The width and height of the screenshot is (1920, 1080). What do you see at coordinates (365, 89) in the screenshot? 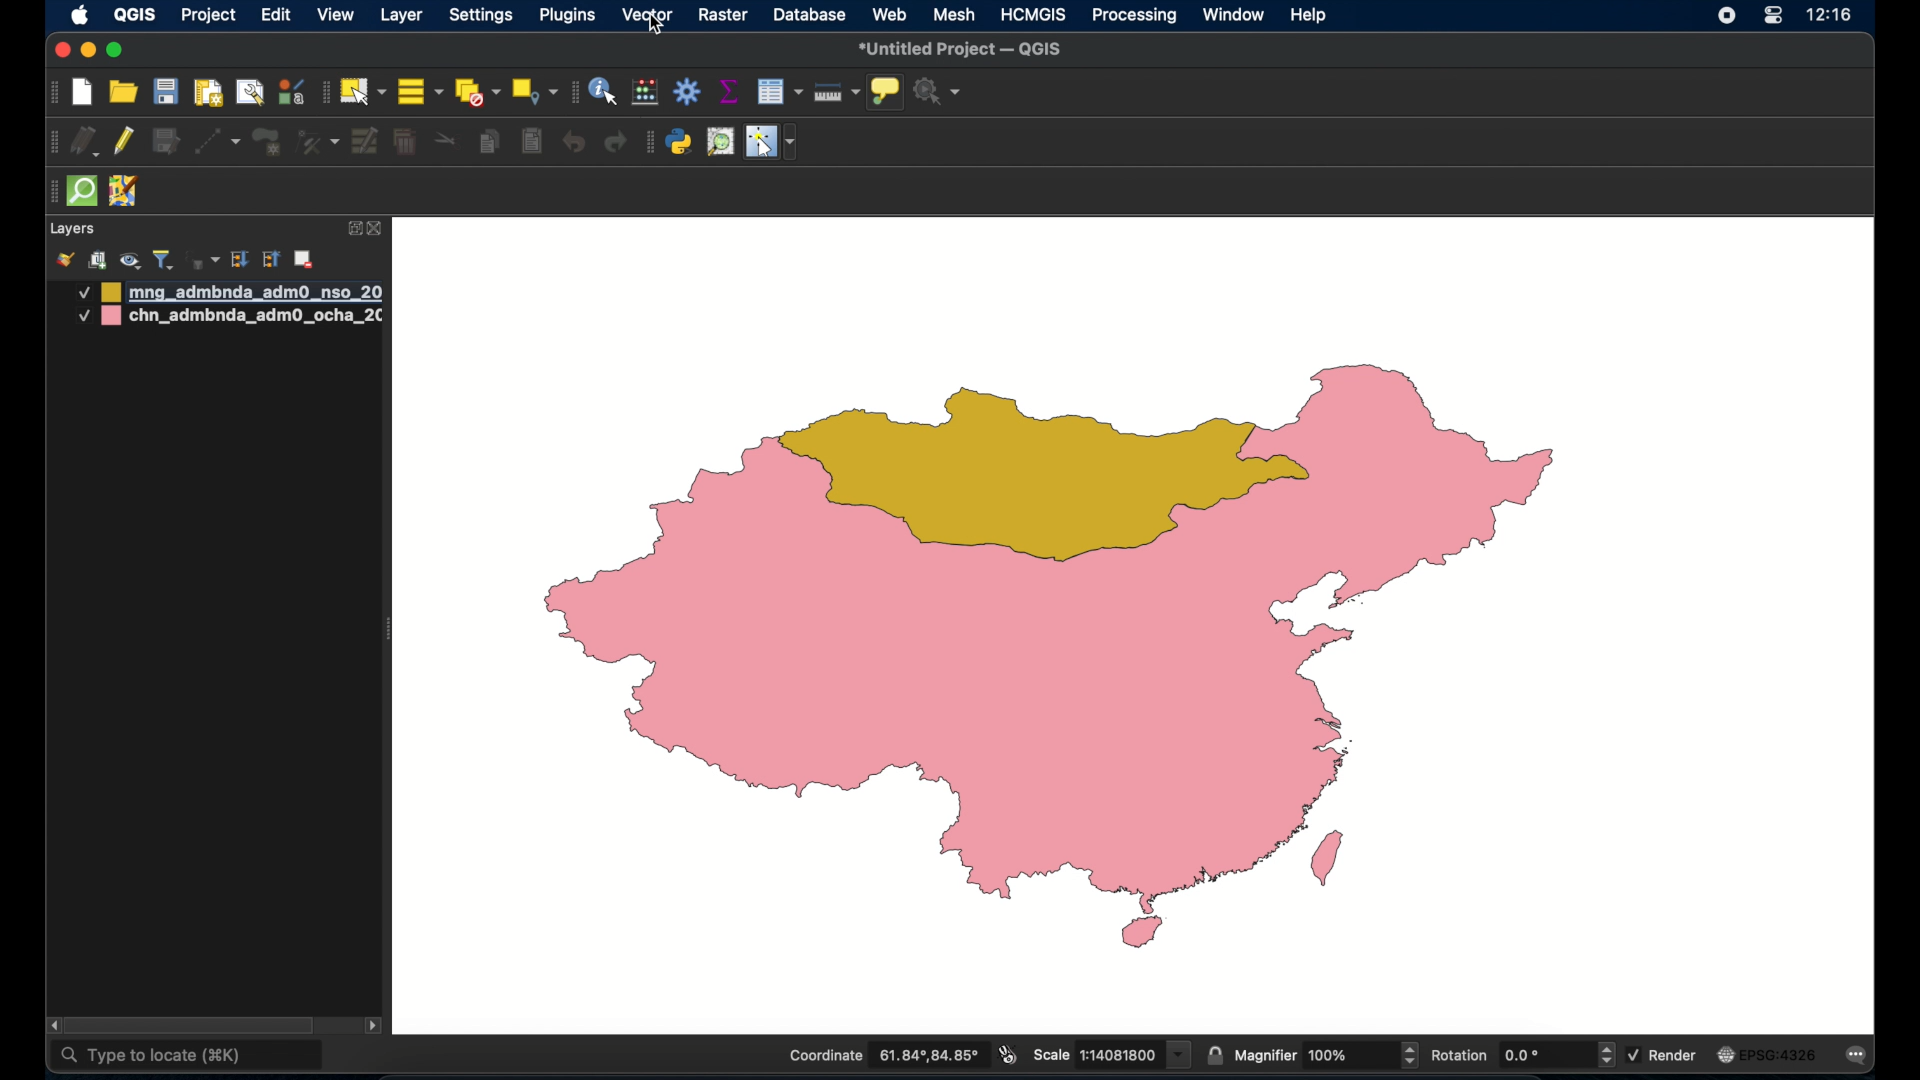
I see `select by area or single click` at bounding box center [365, 89].